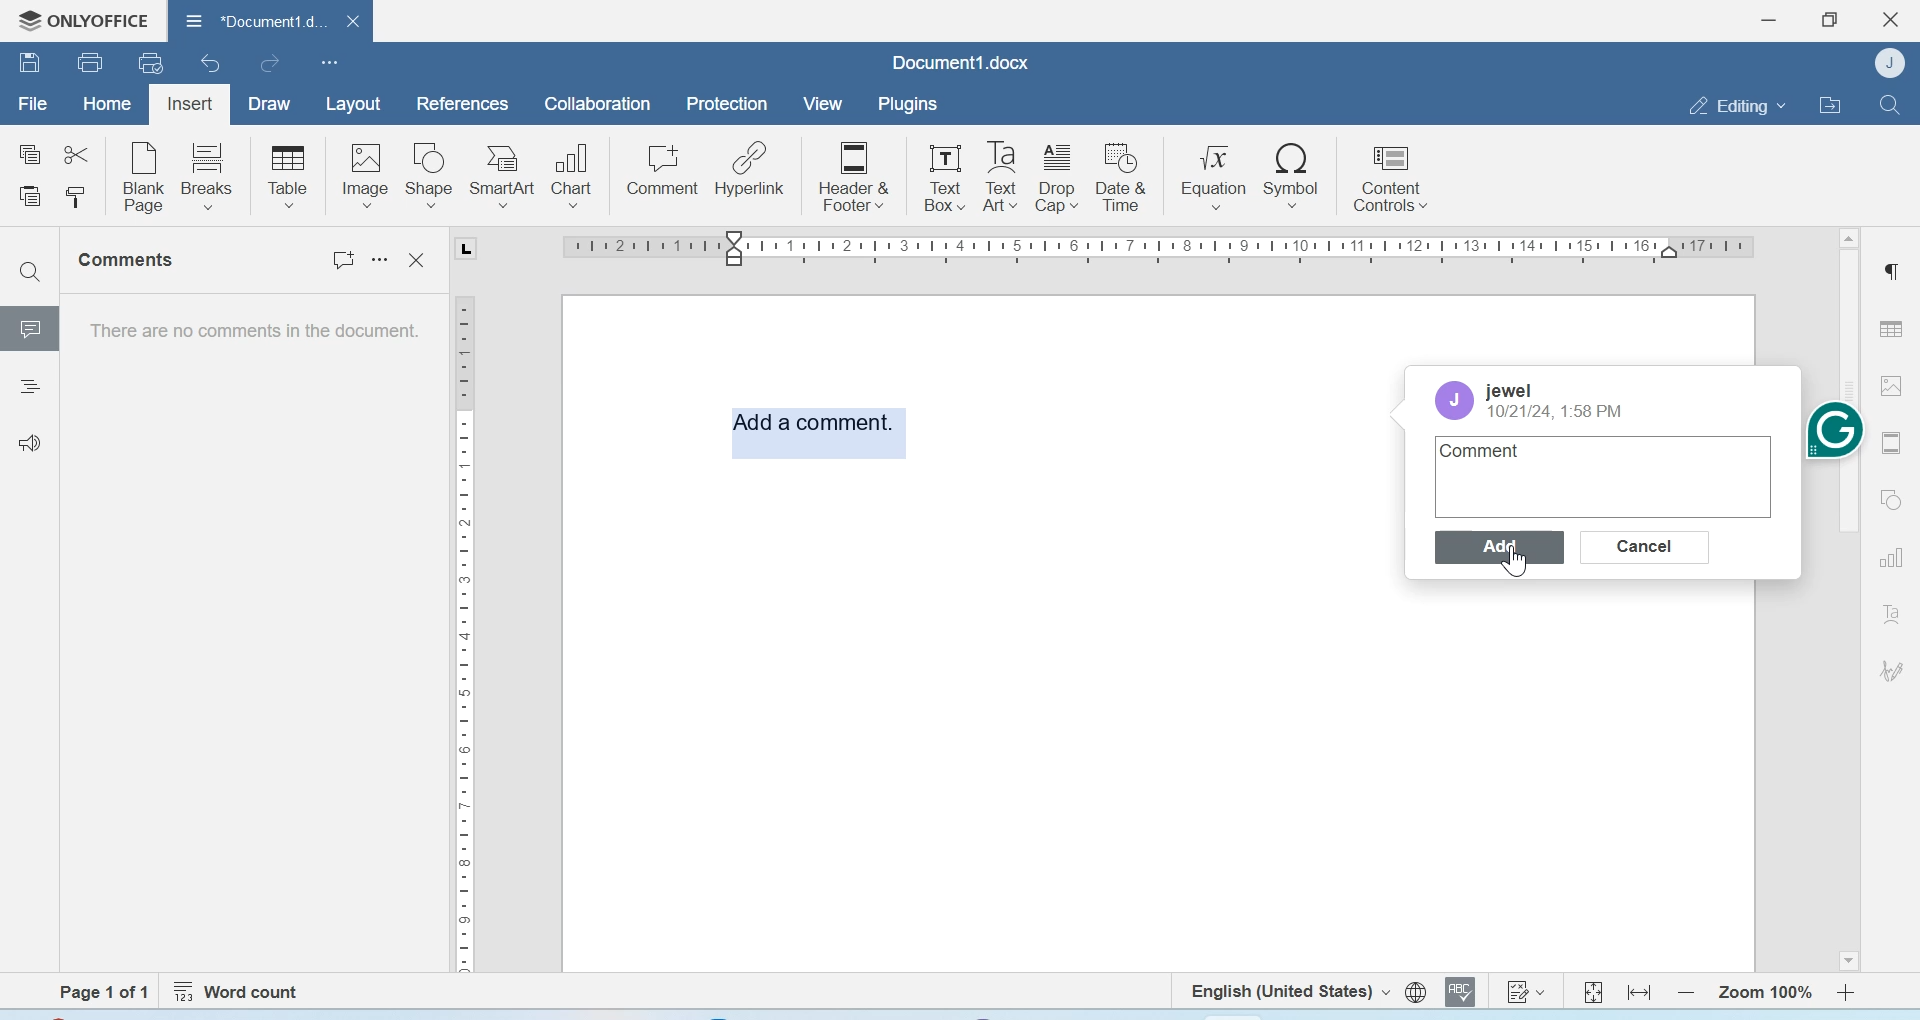  What do you see at coordinates (1460, 991) in the screenshot?
I see `Spell checking` at bounding box center [1460, 991].